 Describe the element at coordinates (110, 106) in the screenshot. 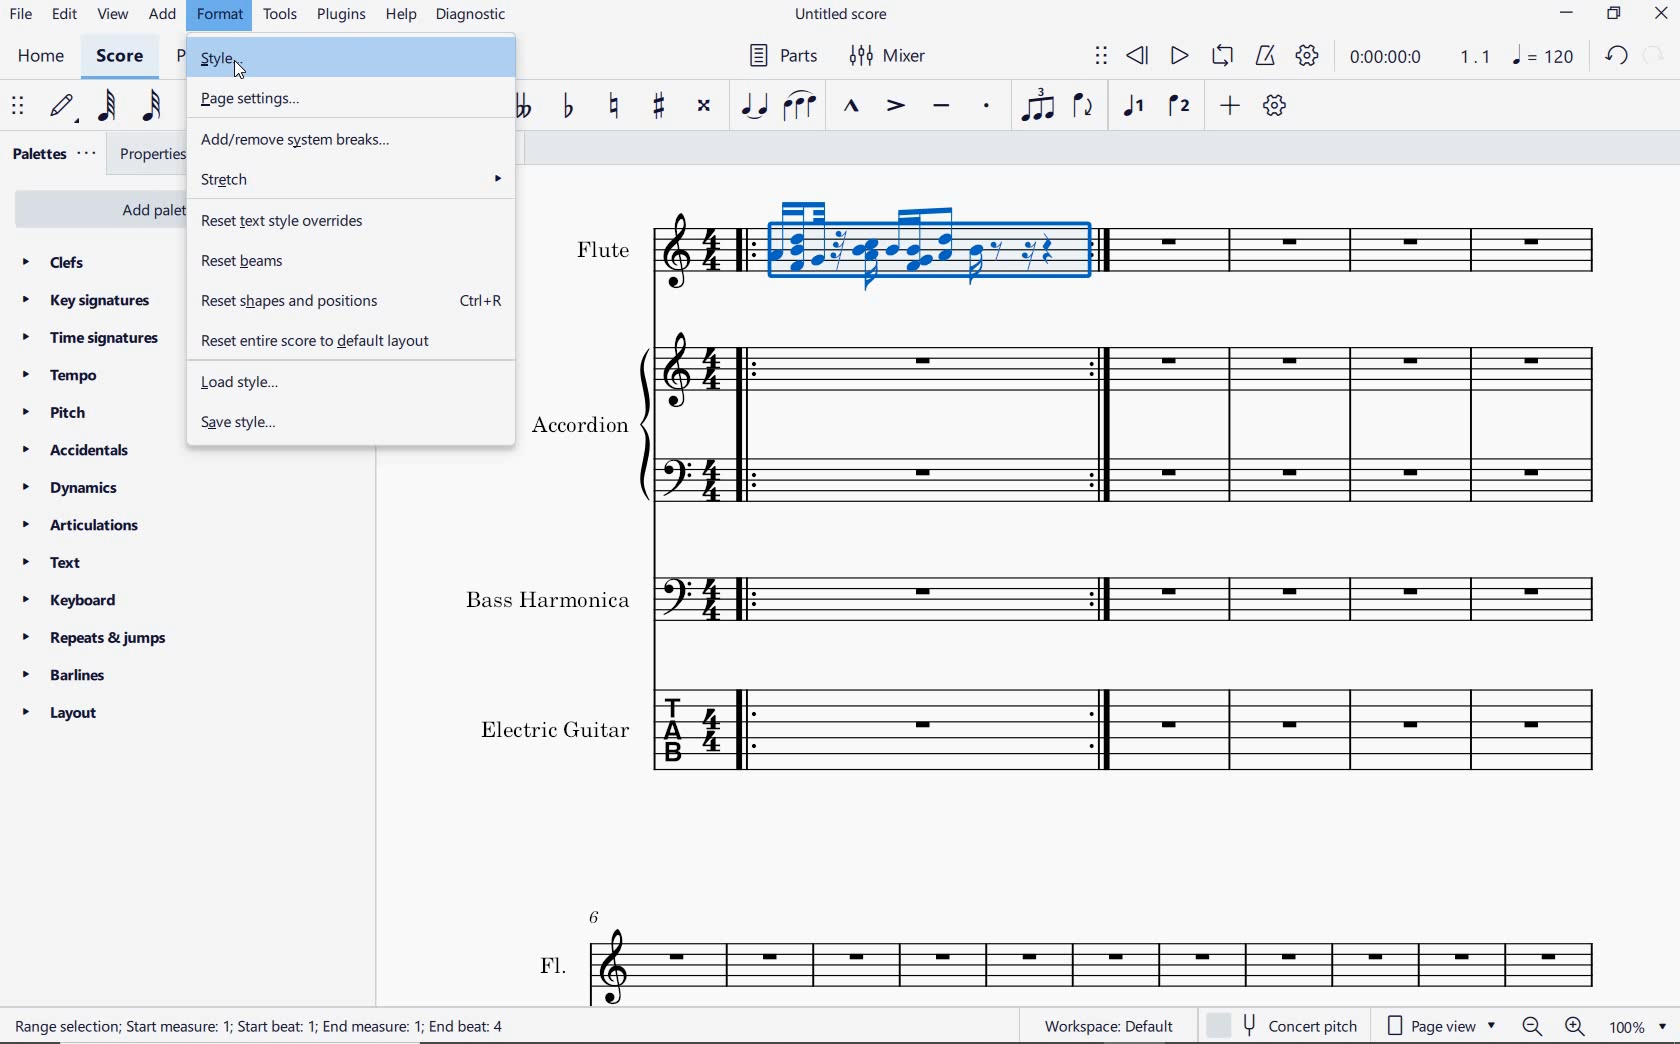

I see `64th note` at that location.